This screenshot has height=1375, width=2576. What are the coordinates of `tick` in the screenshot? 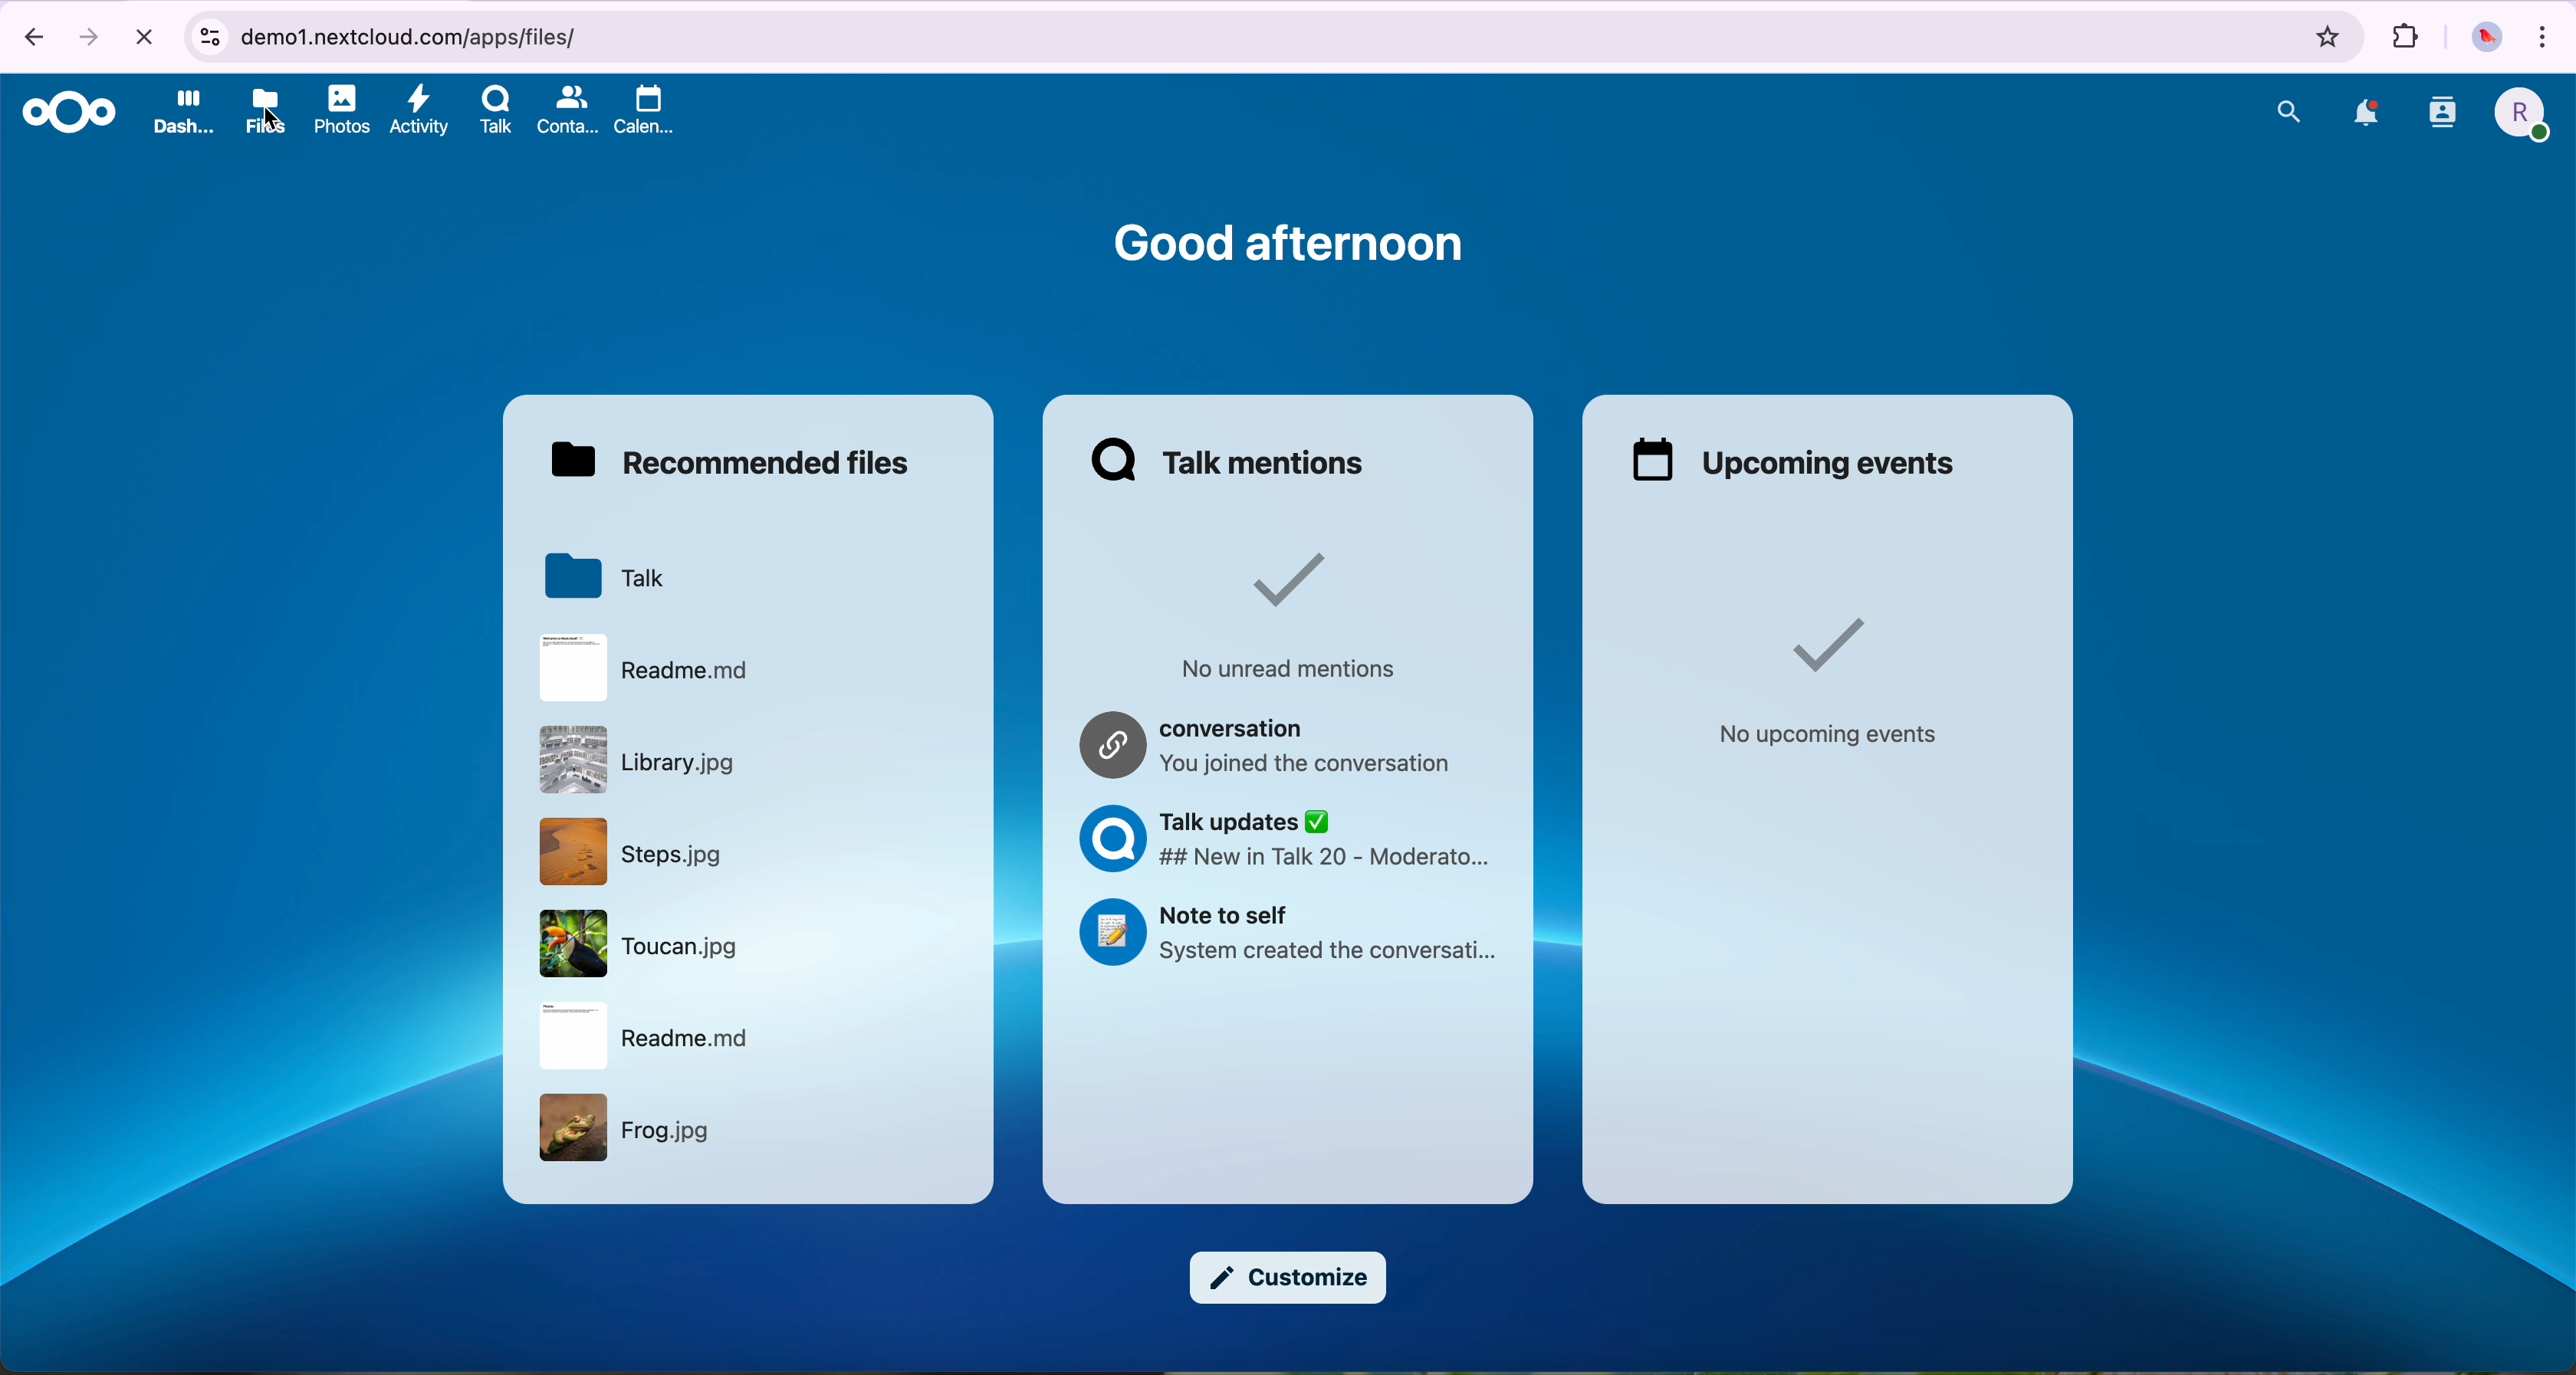 It's located at (1277, 576).